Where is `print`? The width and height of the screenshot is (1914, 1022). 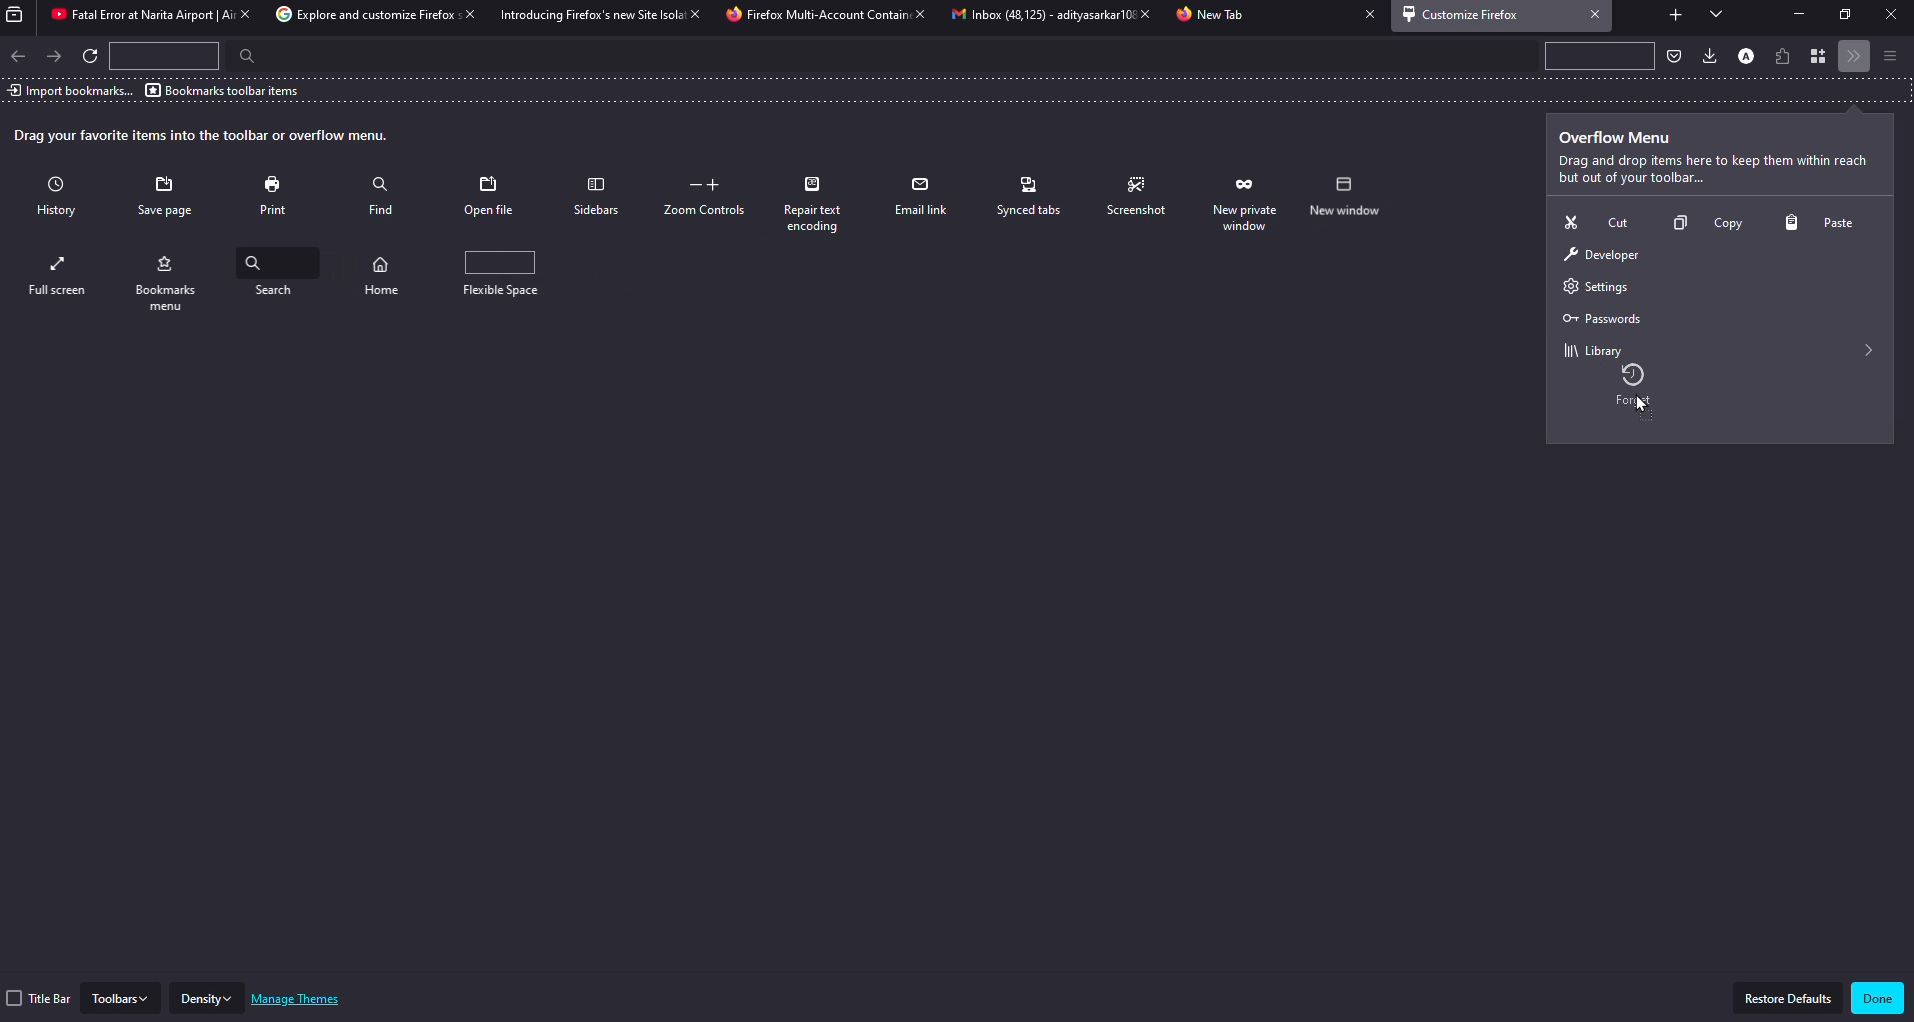
print is located at coordinates (277, 195).